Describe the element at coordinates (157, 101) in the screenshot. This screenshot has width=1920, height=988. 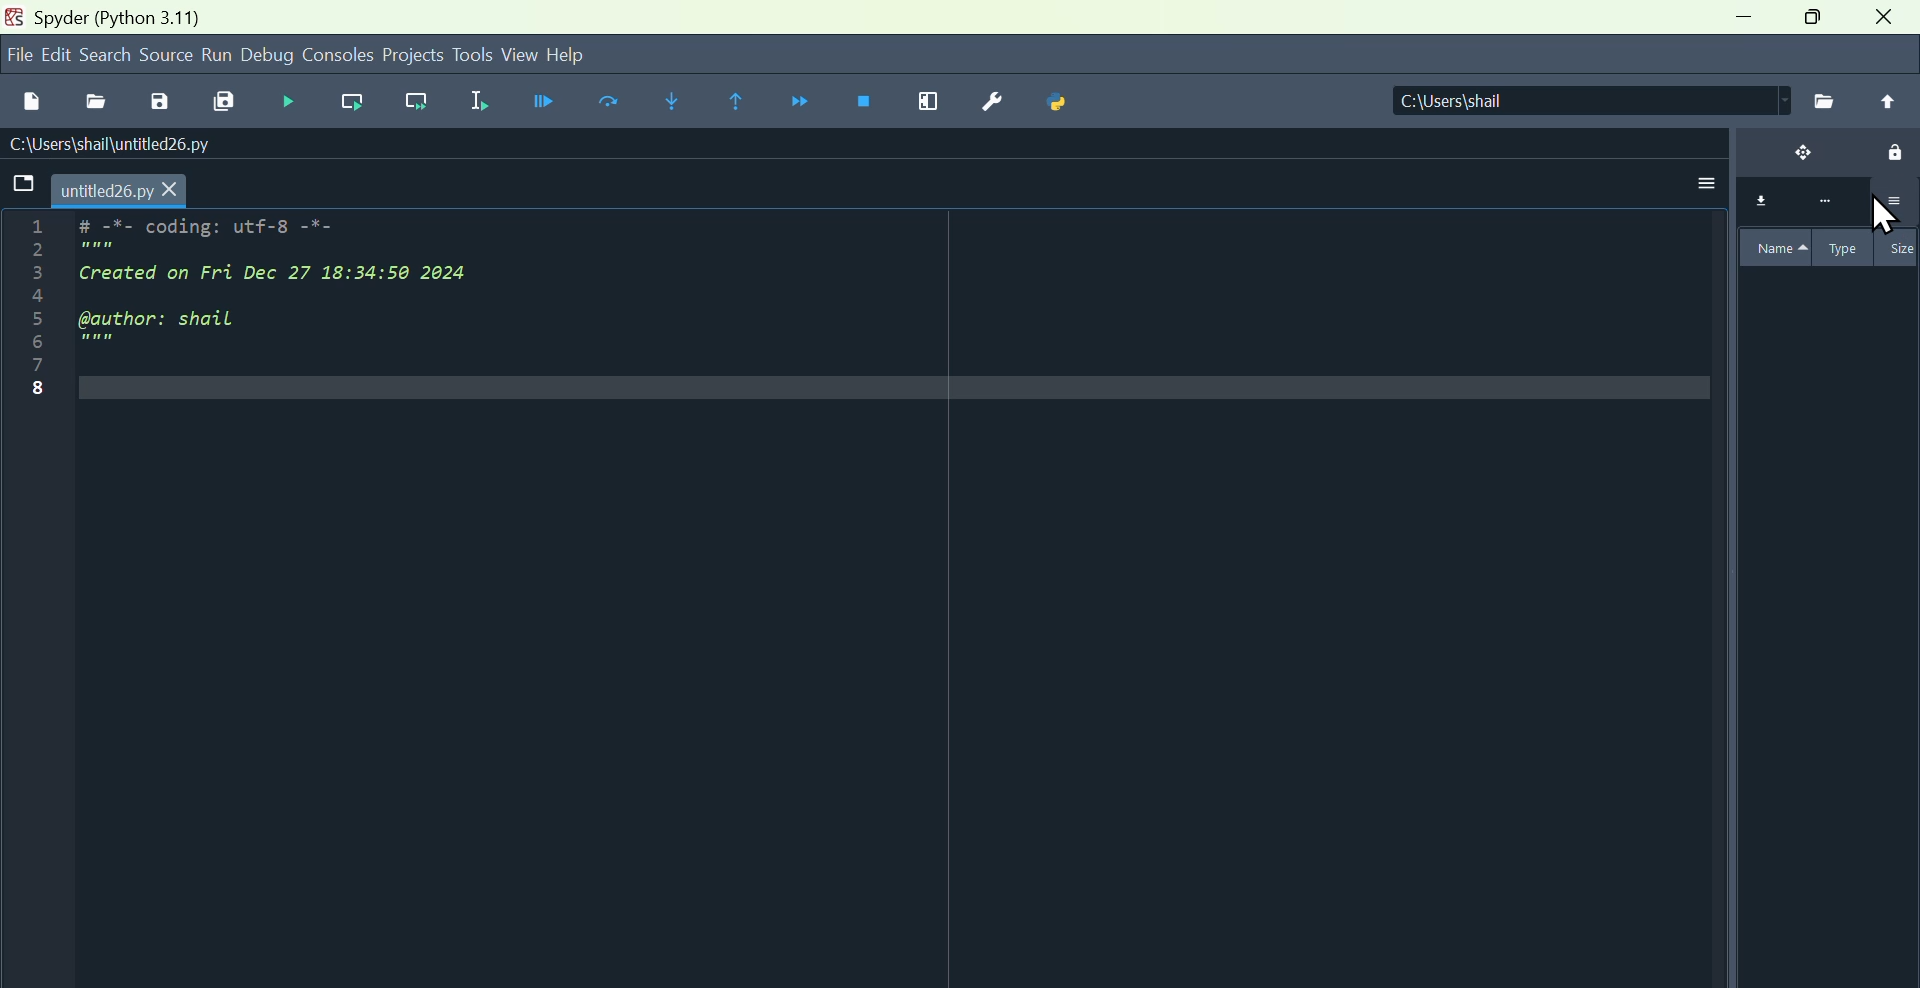
I see `Save as` at that location.